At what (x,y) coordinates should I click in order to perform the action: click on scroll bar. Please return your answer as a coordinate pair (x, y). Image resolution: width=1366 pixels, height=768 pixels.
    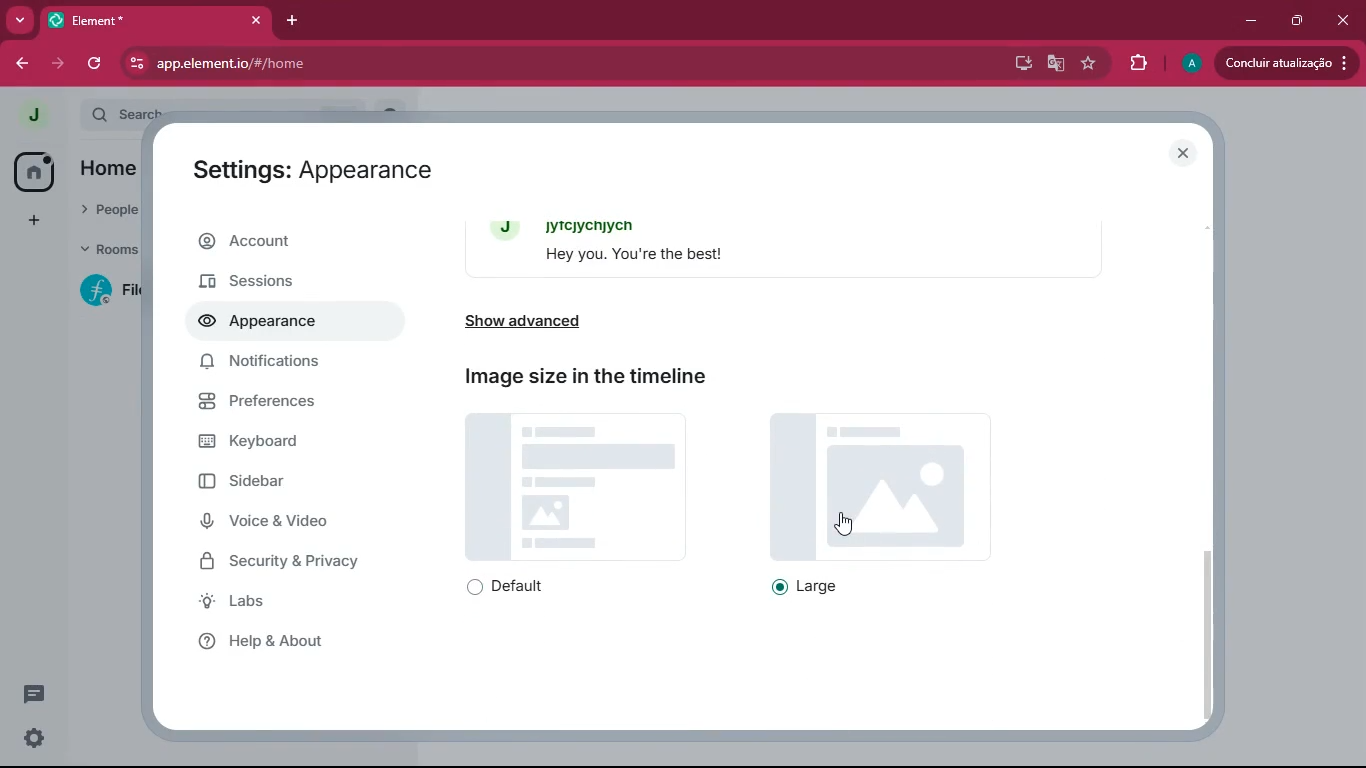
    Looking at the image, I should click on (1209, 623).